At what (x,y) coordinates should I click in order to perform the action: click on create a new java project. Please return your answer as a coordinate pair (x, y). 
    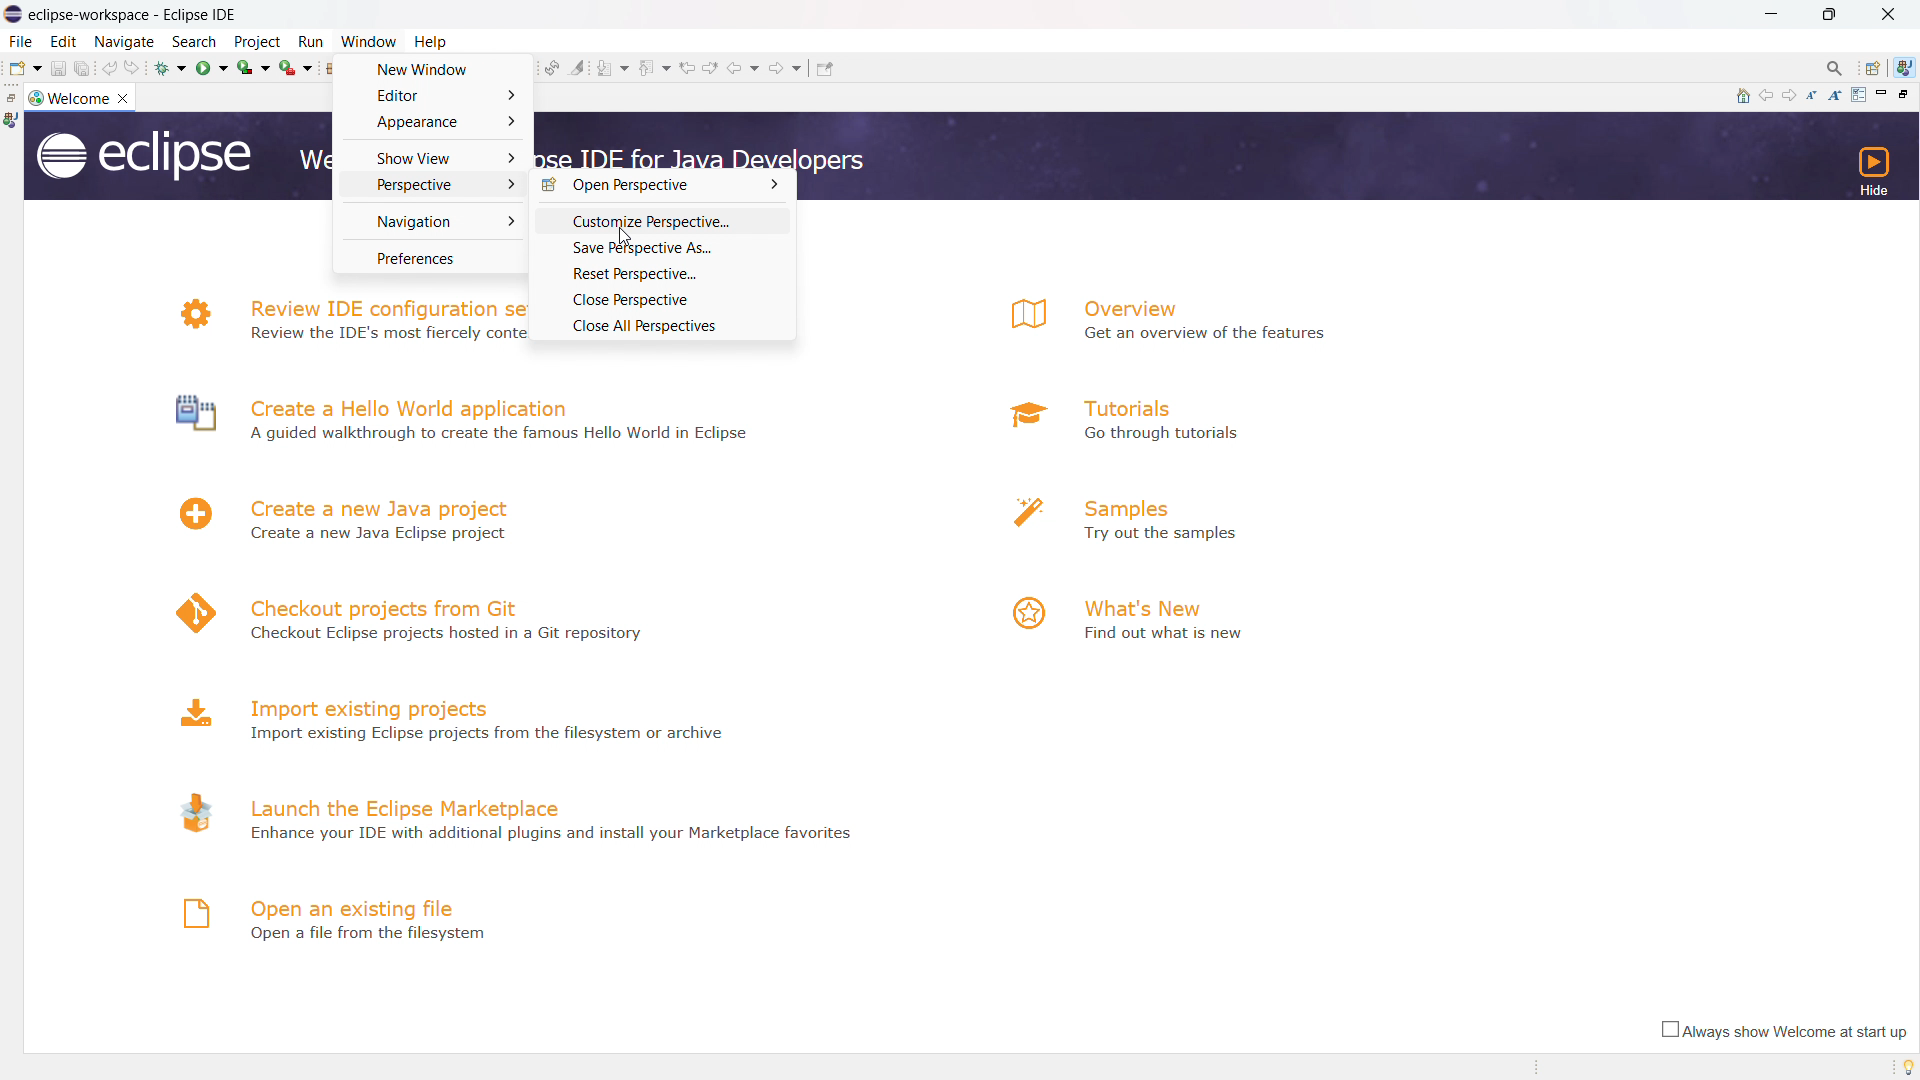
    Looking at the image, I should click on (383, 507).